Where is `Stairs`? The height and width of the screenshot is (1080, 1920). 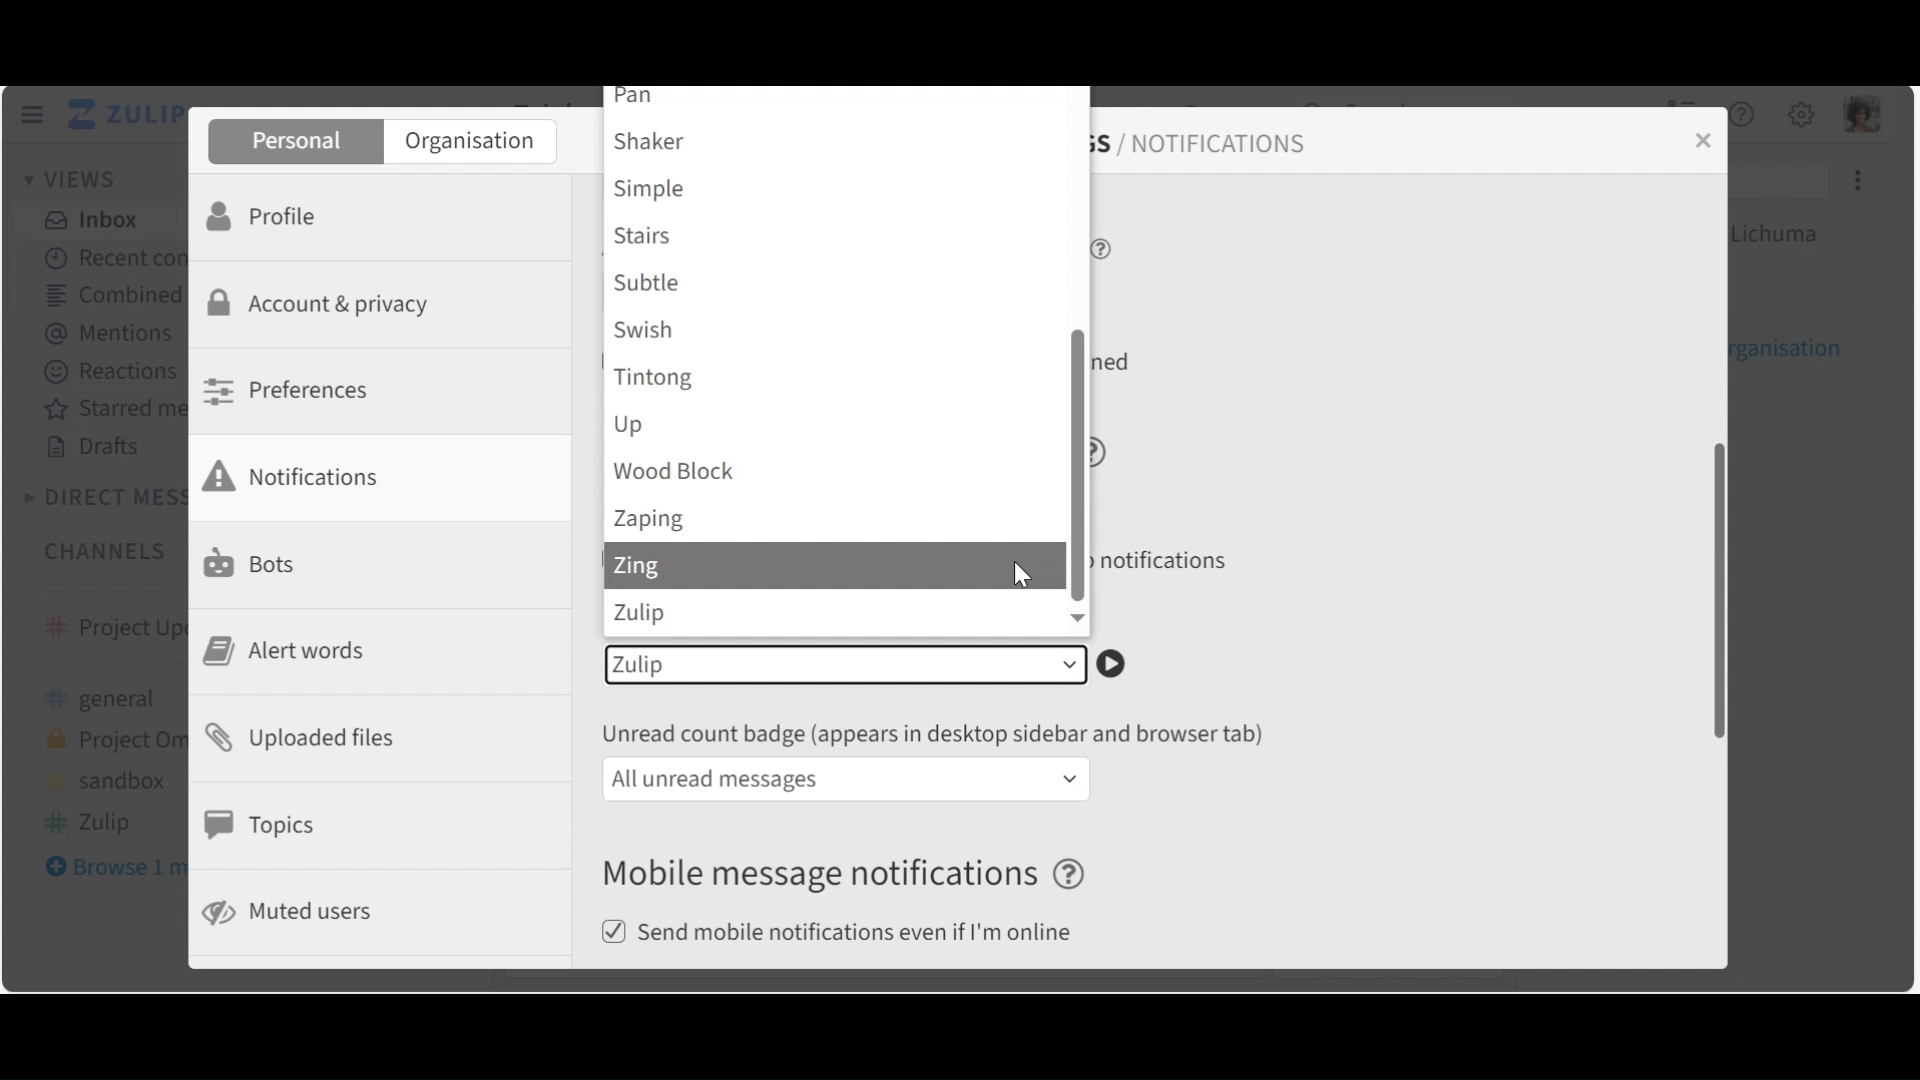 Stairs is located at coordinates (837, 238).